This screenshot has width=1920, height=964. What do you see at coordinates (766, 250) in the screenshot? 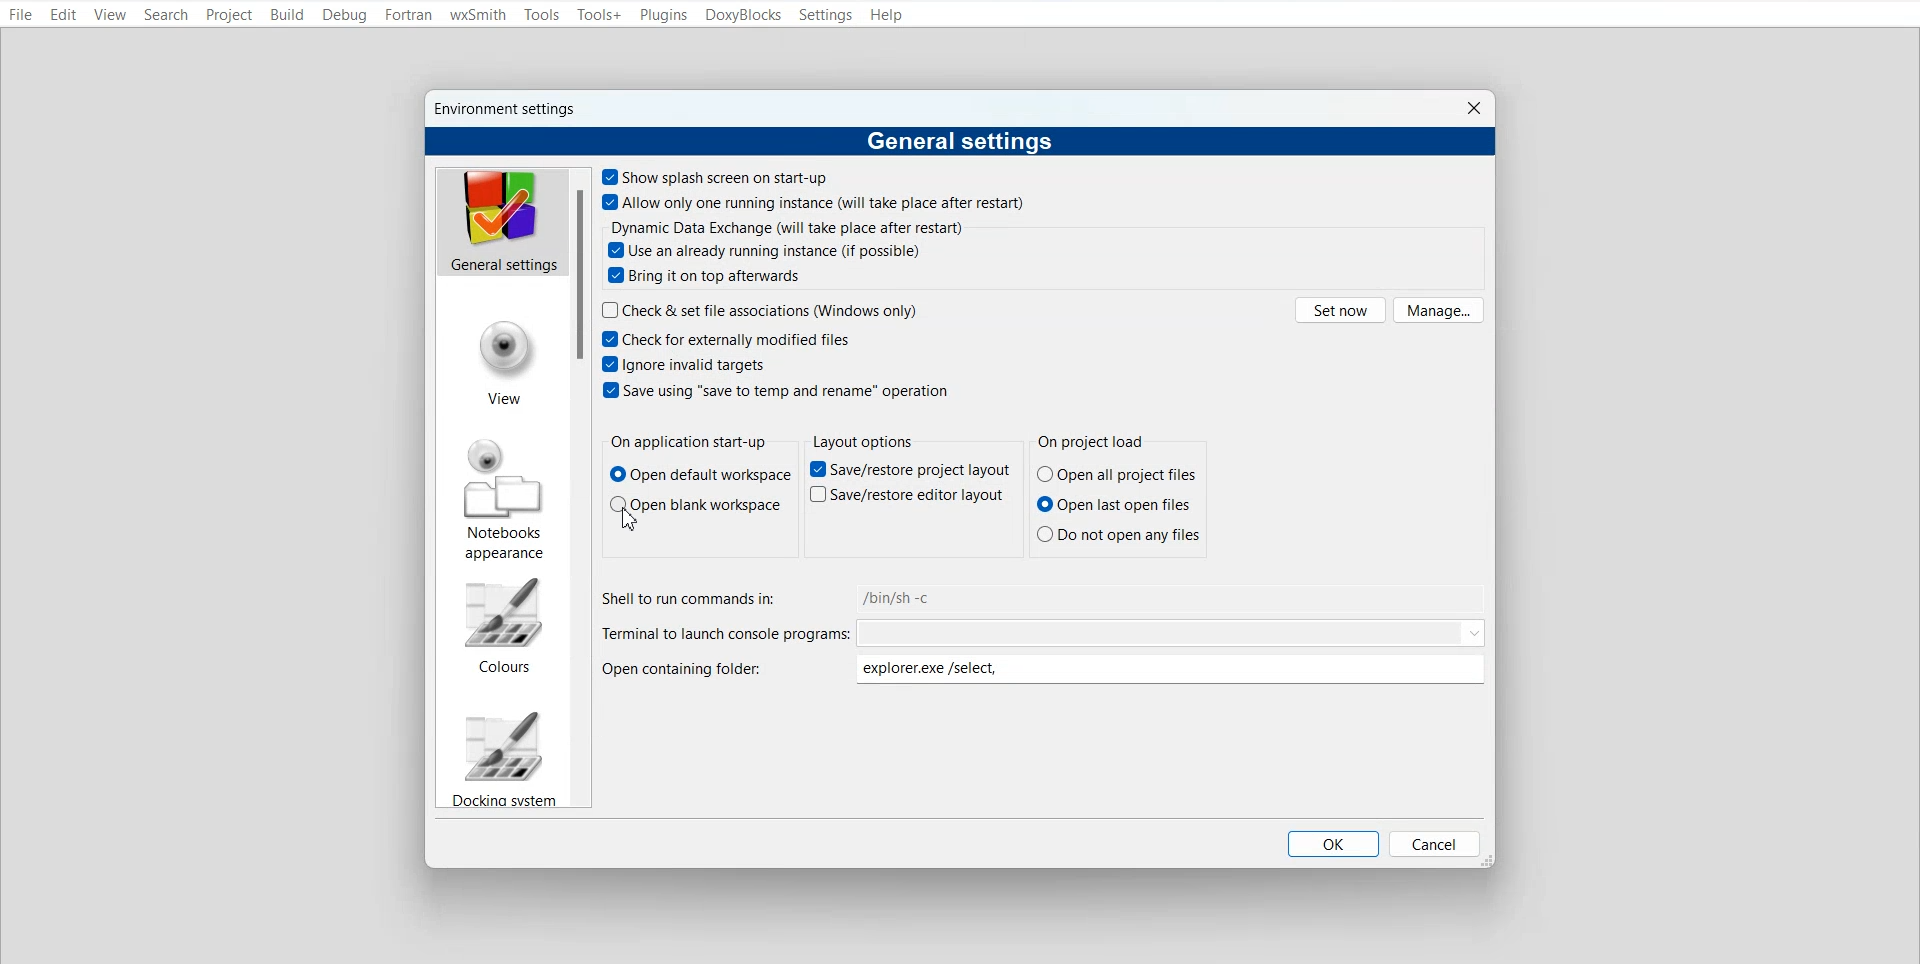
I see `Use an already running instance` at bounding box center [766, 250].